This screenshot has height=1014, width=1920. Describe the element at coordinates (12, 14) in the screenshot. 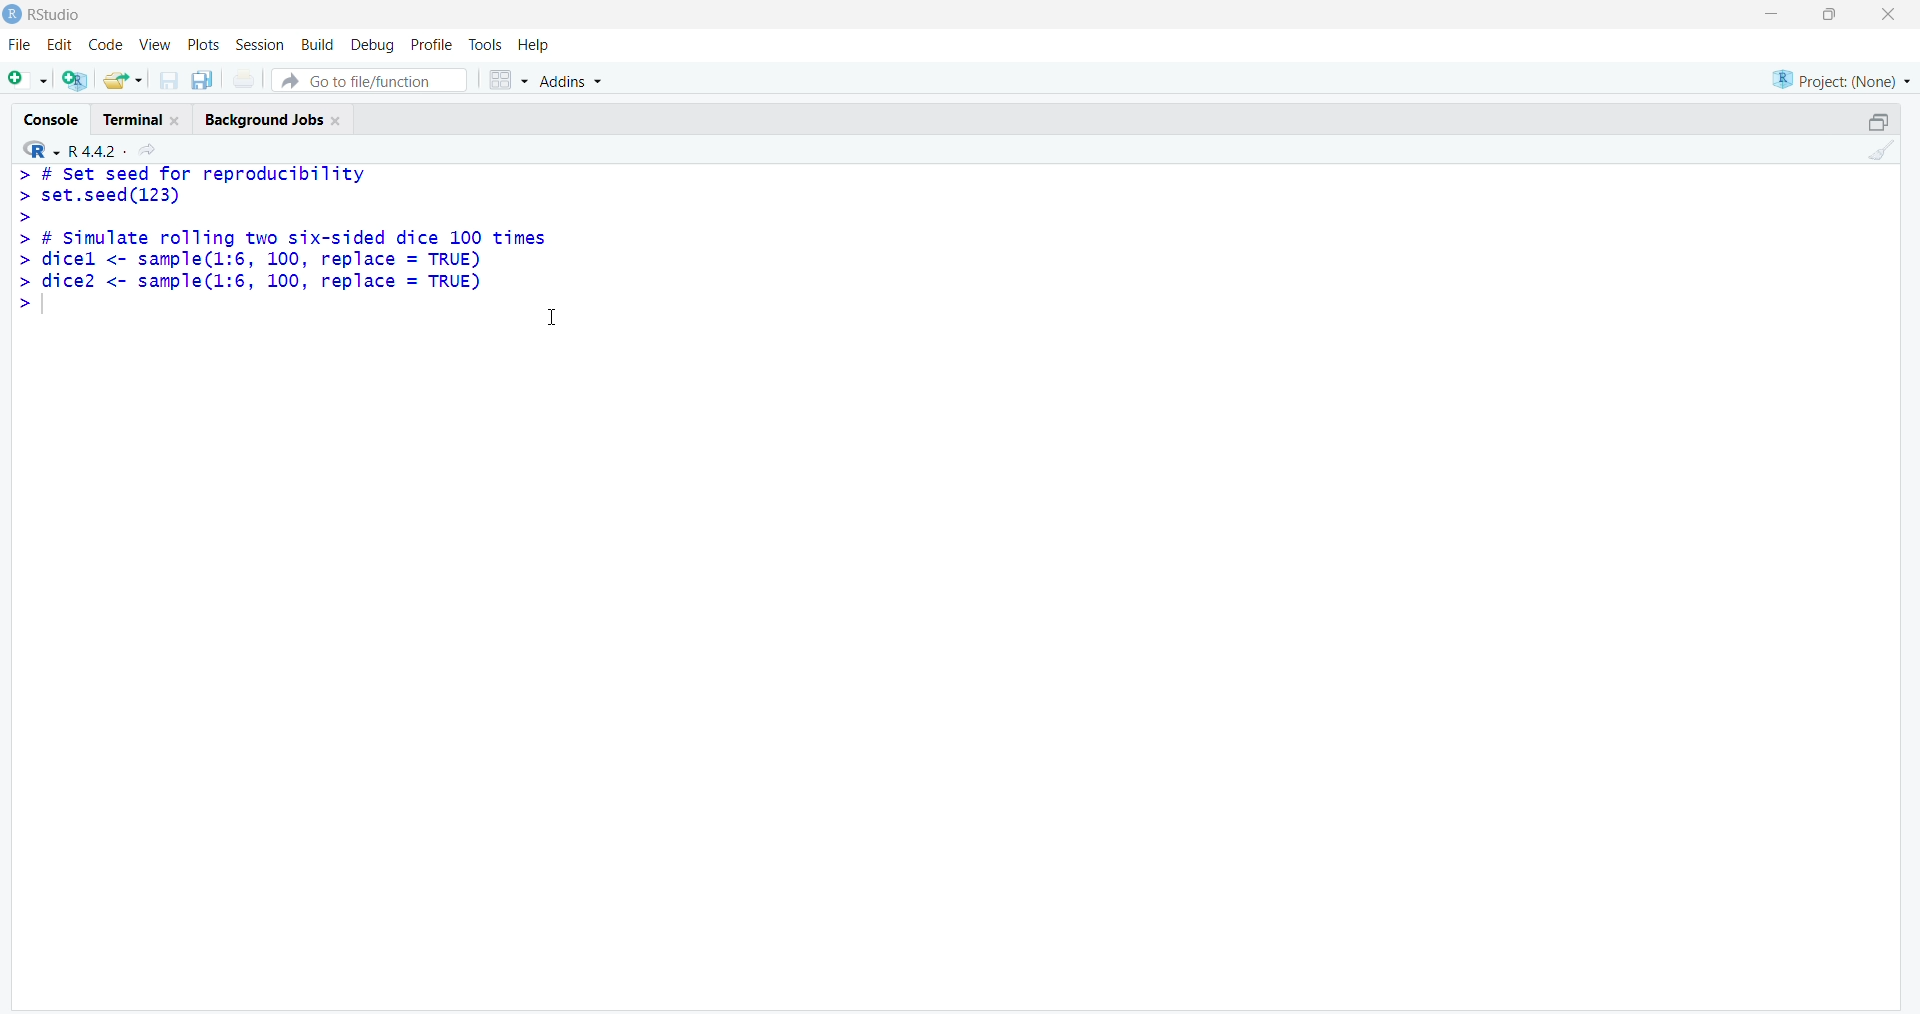

I see `logo` at that location.